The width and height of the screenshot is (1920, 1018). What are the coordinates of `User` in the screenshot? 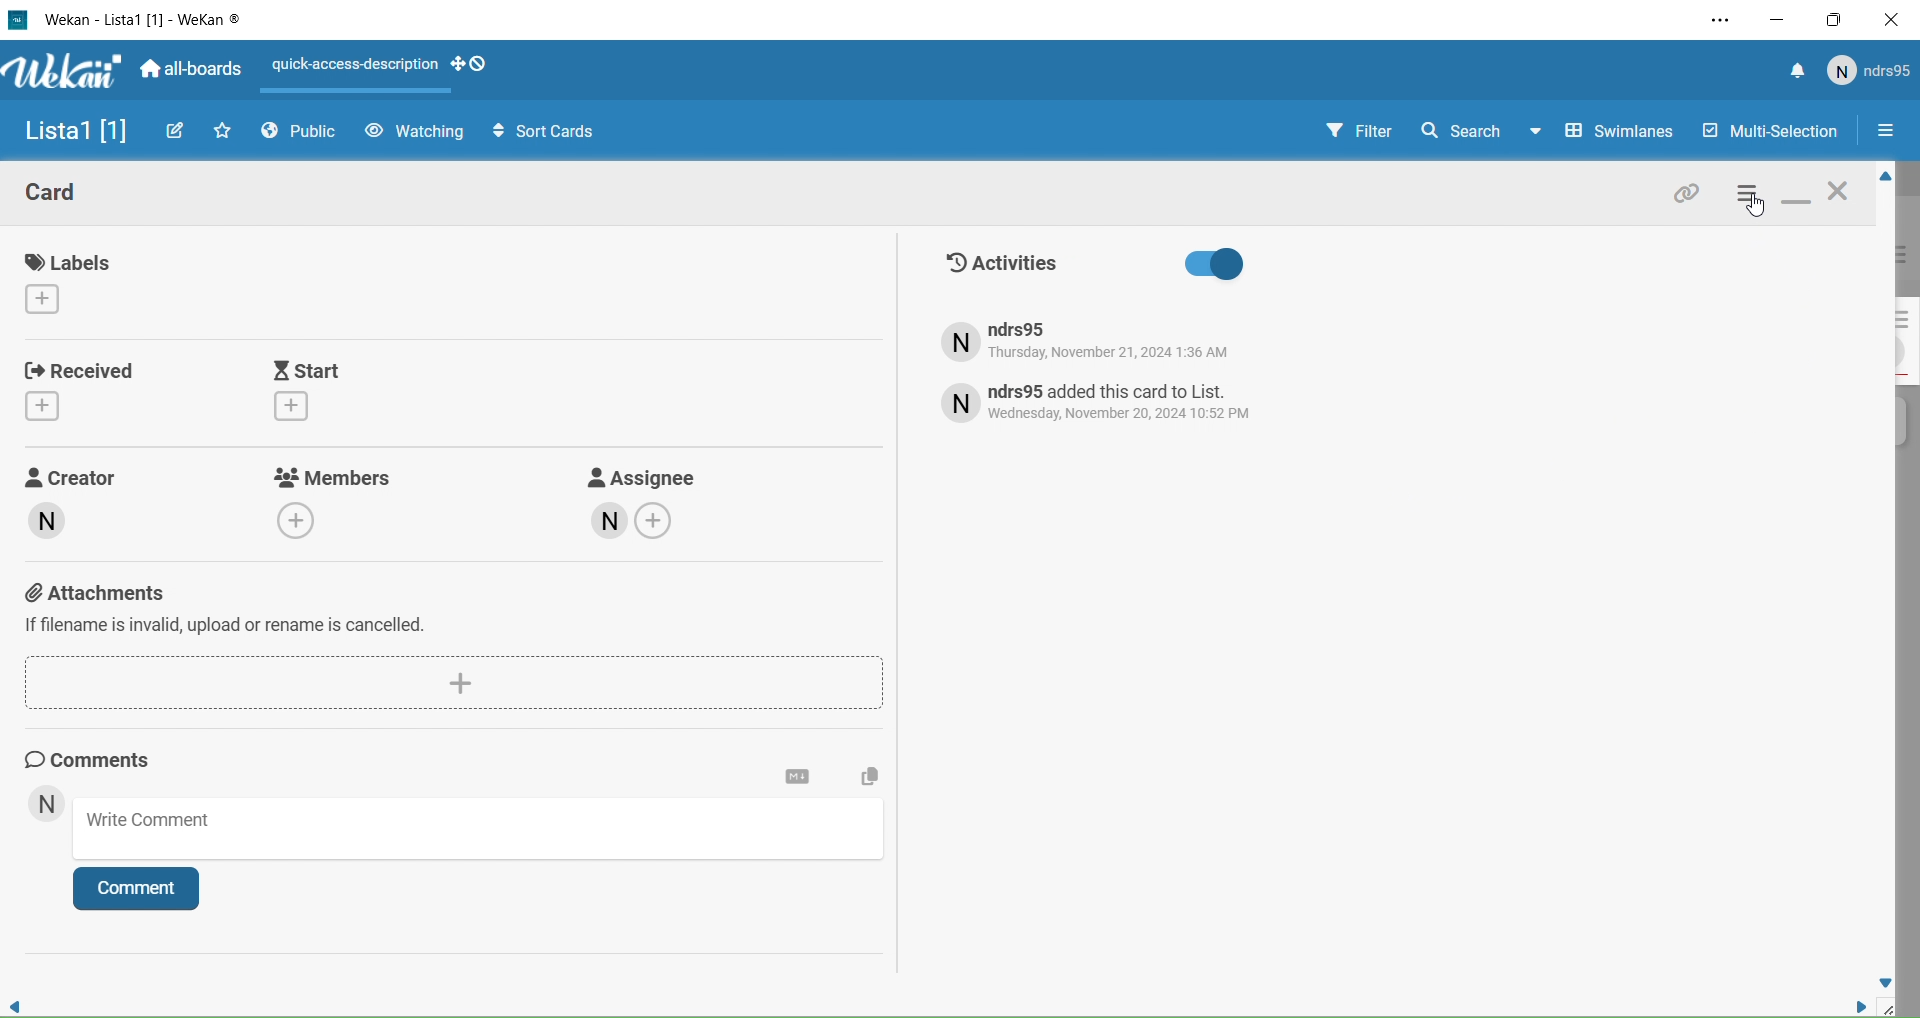 It's located at (49, 803).